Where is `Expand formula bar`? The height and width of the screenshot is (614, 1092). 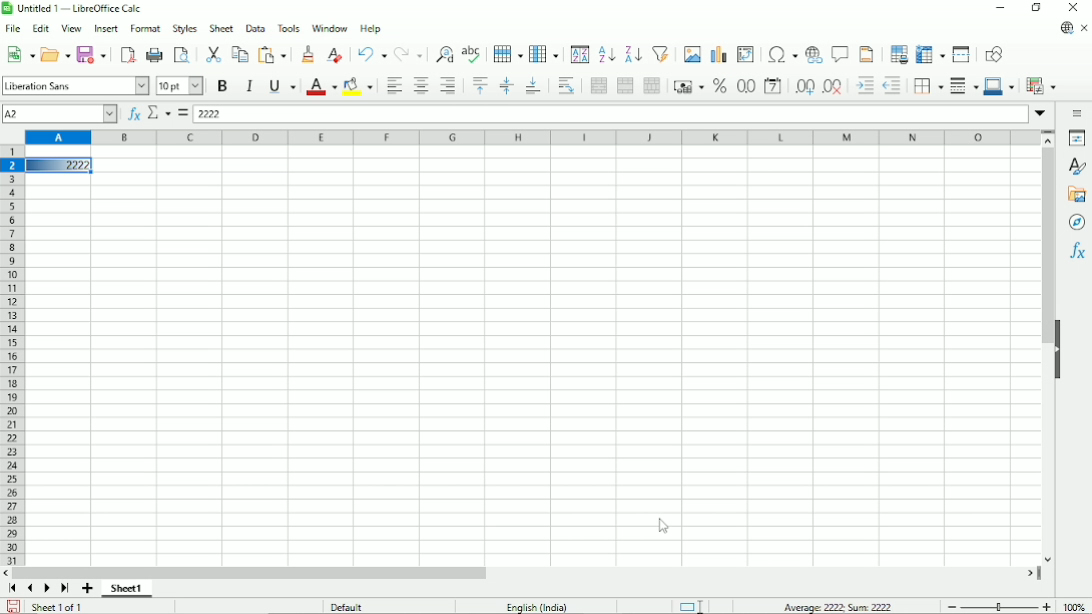 Expand formula bar is located at coordinates (1042, 113).